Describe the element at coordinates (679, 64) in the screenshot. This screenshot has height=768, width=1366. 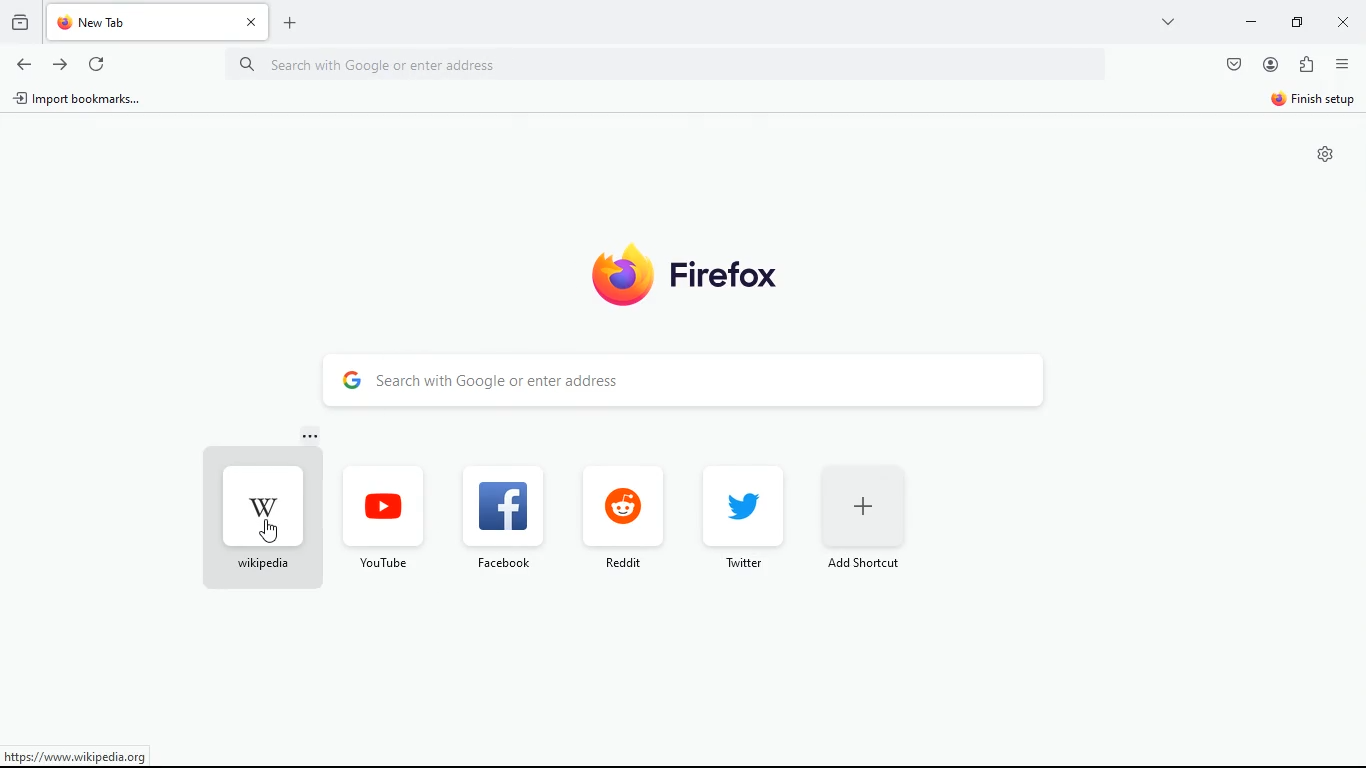
I see `search with google or enter address` at that location.